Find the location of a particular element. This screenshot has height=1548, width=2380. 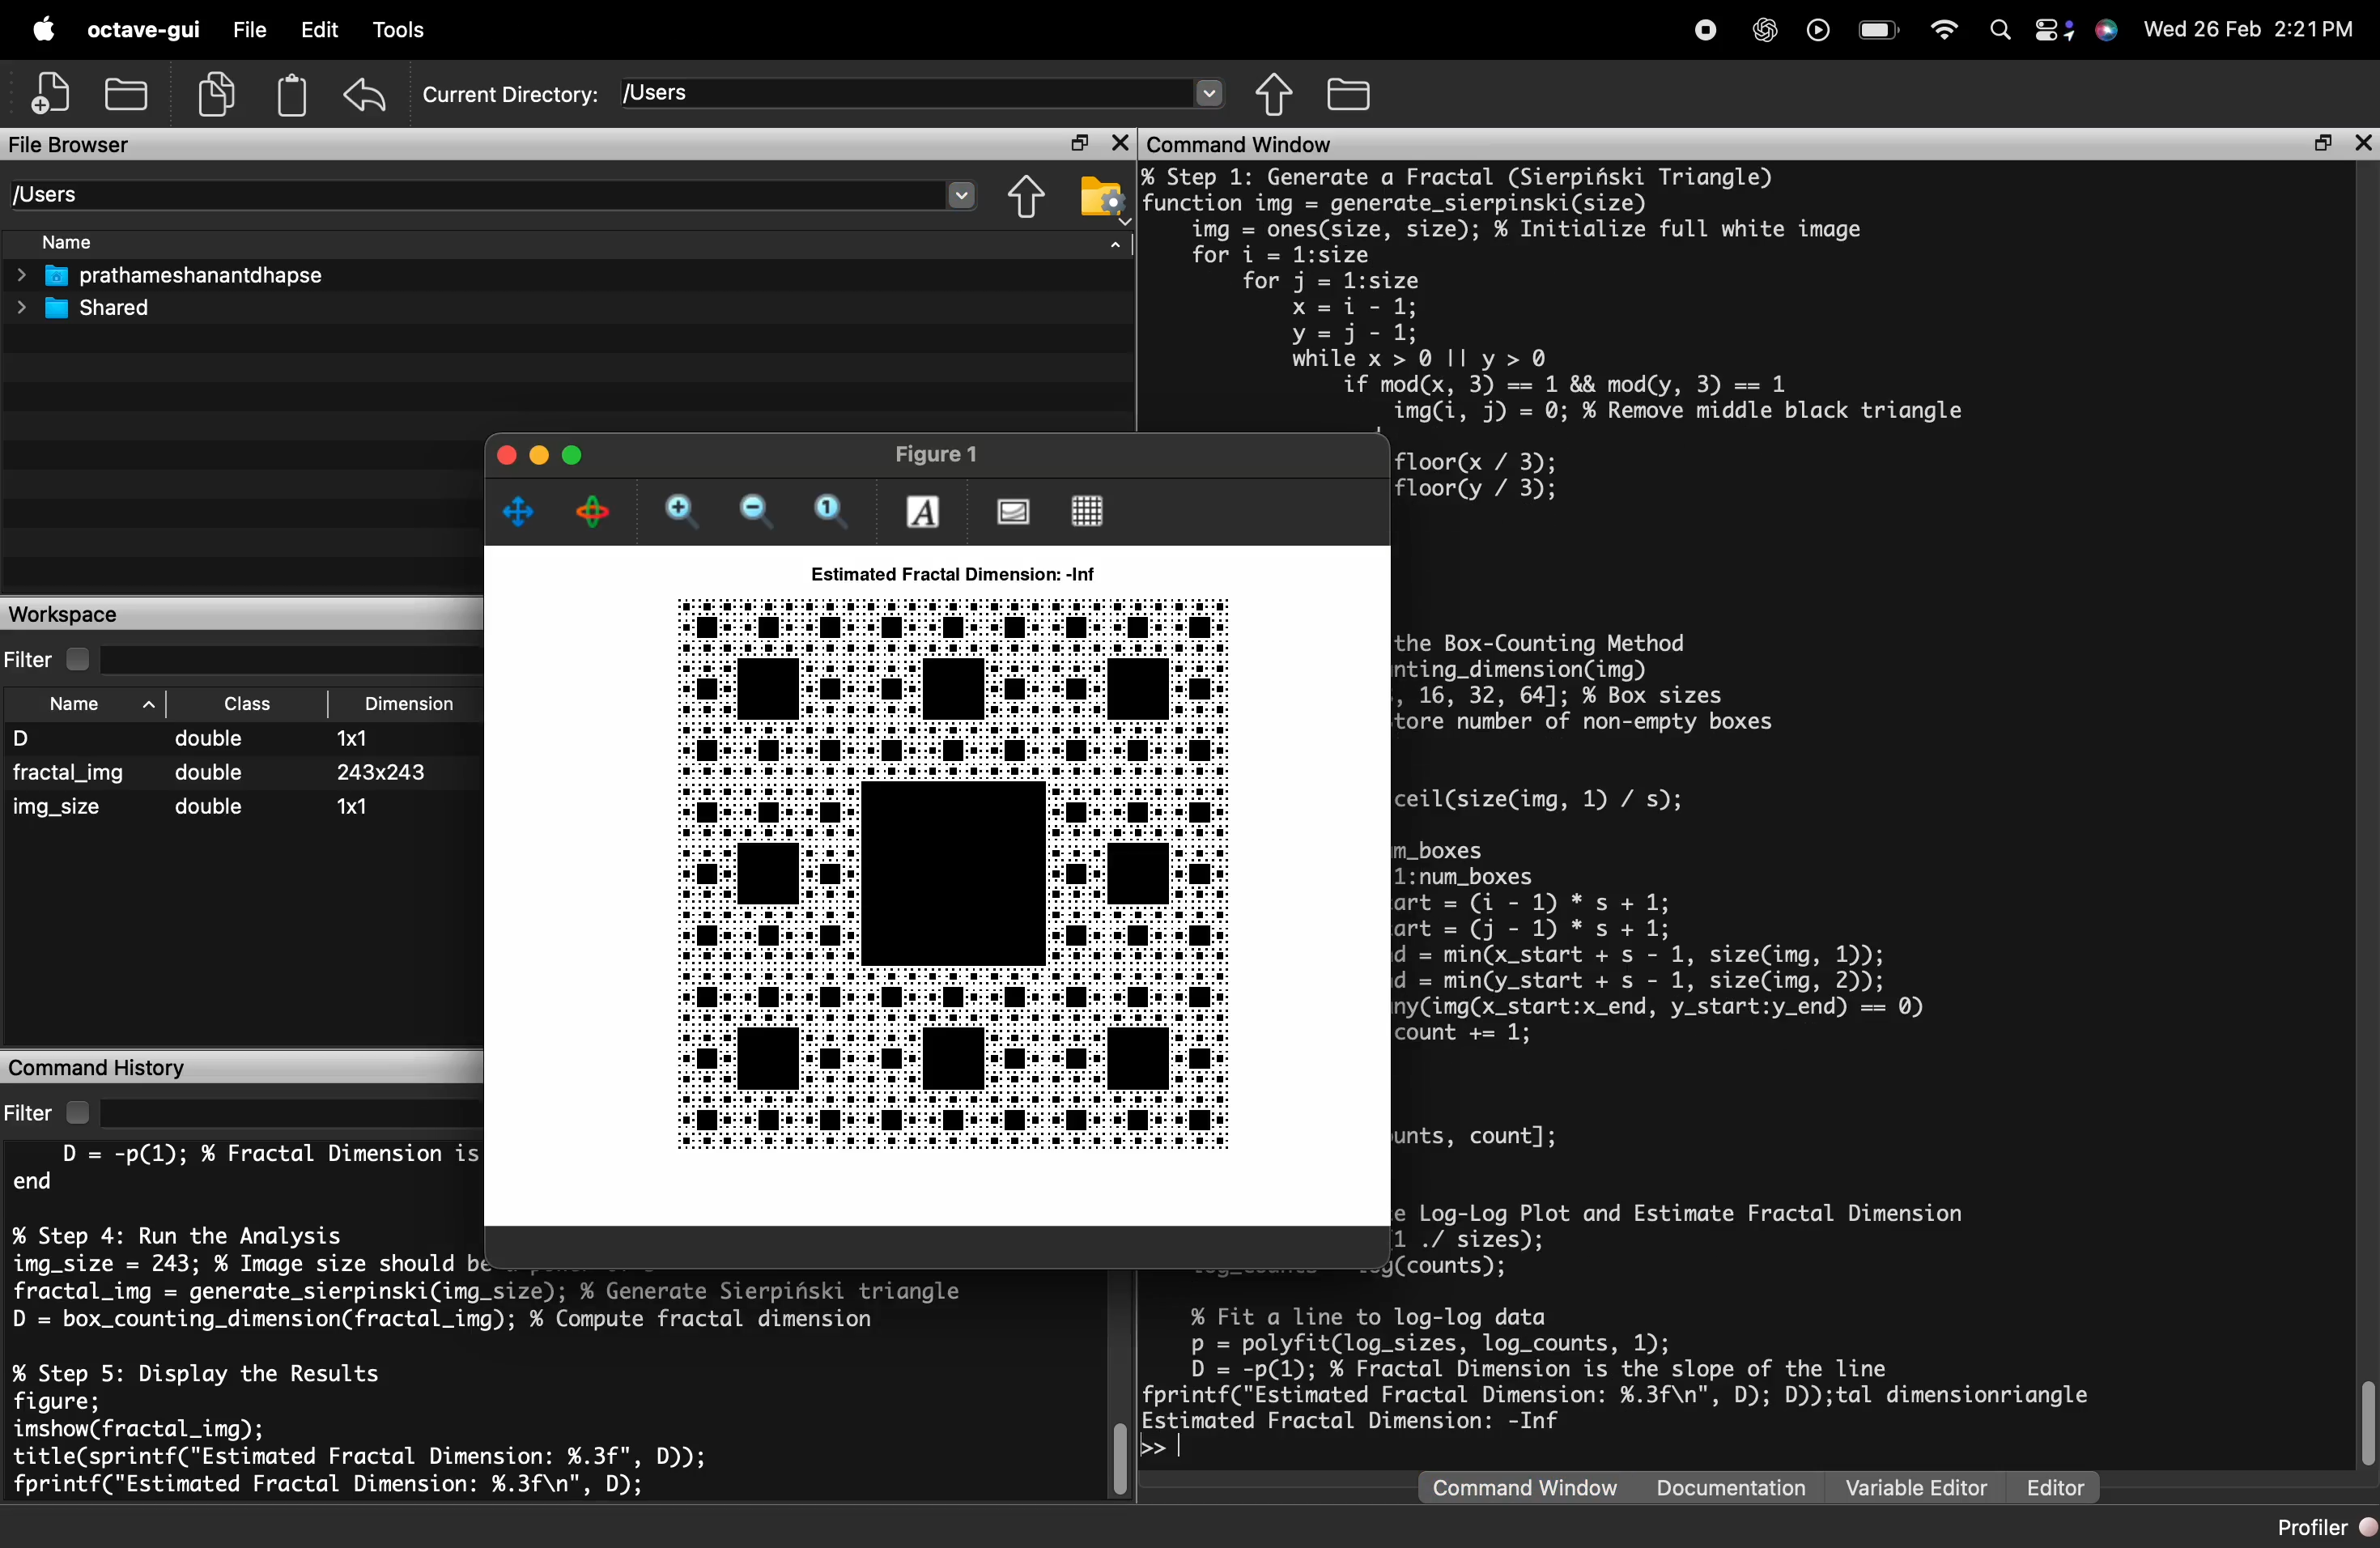

battery is located at coordinates (1885, 21).